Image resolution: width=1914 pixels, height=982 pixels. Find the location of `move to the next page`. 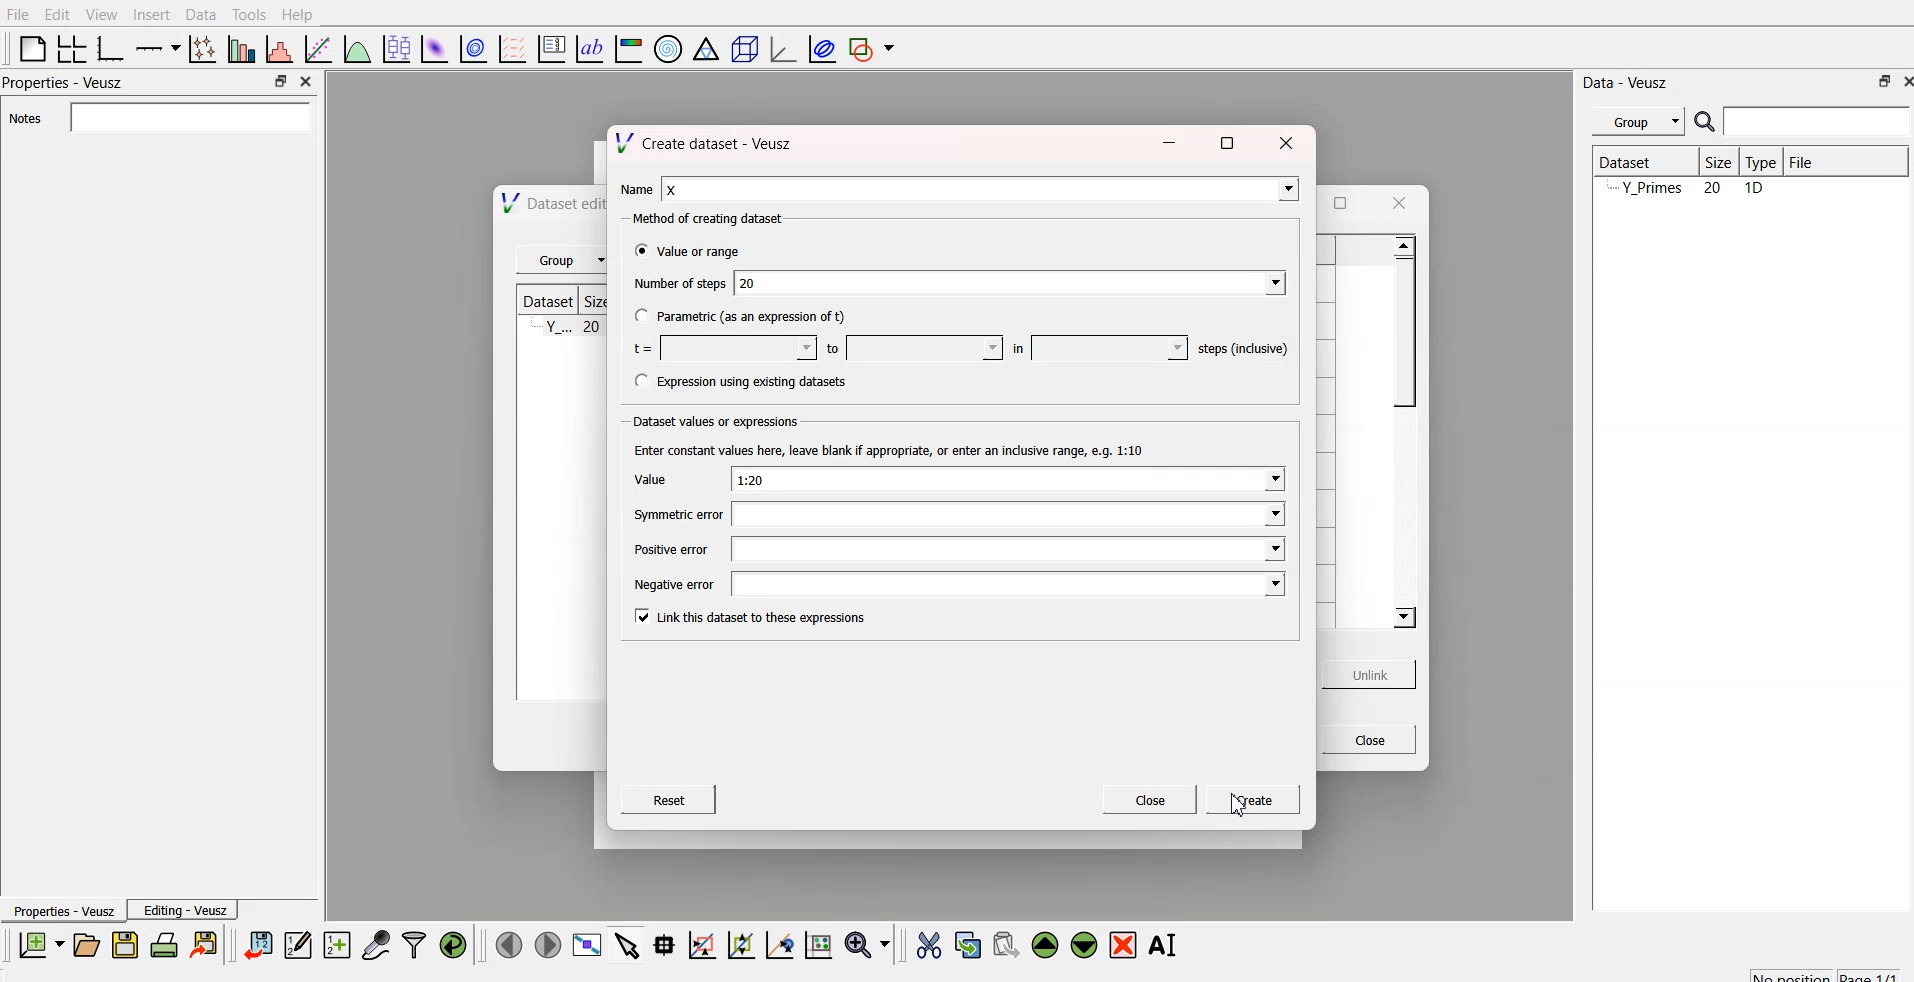

move to the next page is located at coordinates (546, 944).